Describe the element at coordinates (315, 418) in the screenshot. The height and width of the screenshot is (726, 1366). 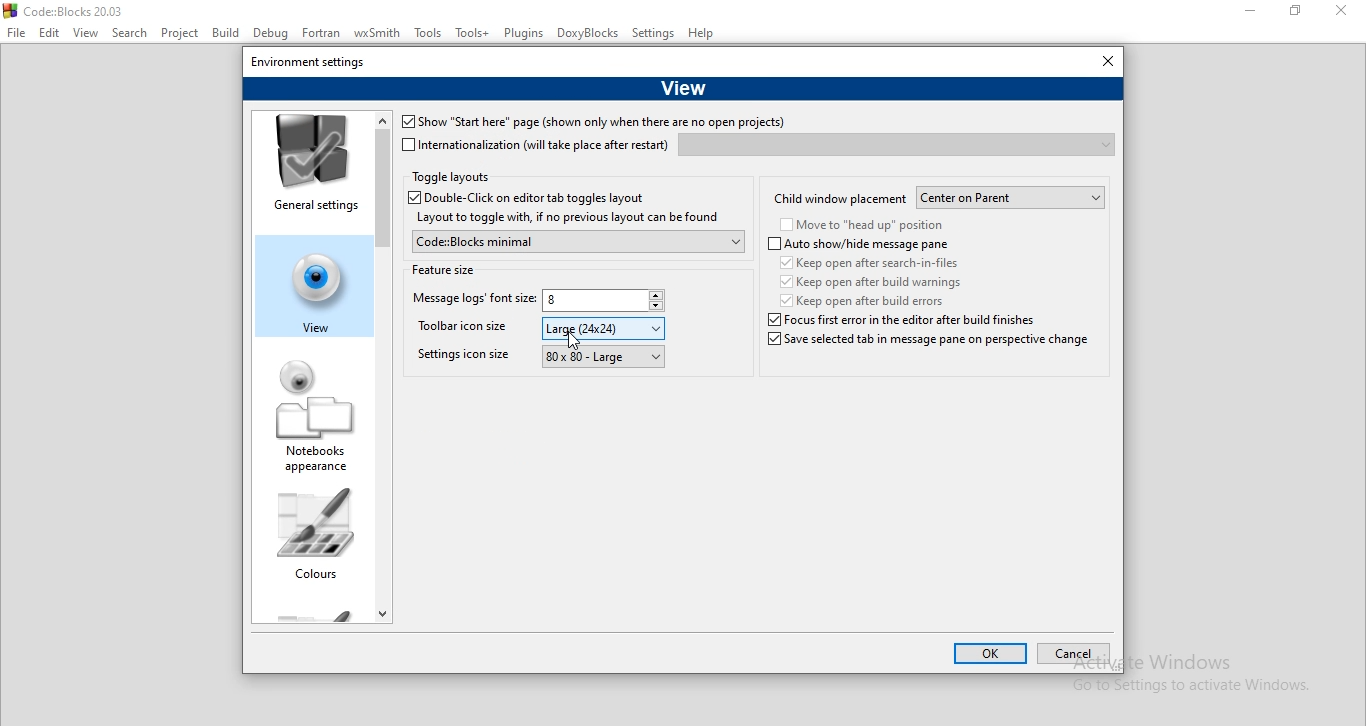
I see `notebooks appearance` at that location.